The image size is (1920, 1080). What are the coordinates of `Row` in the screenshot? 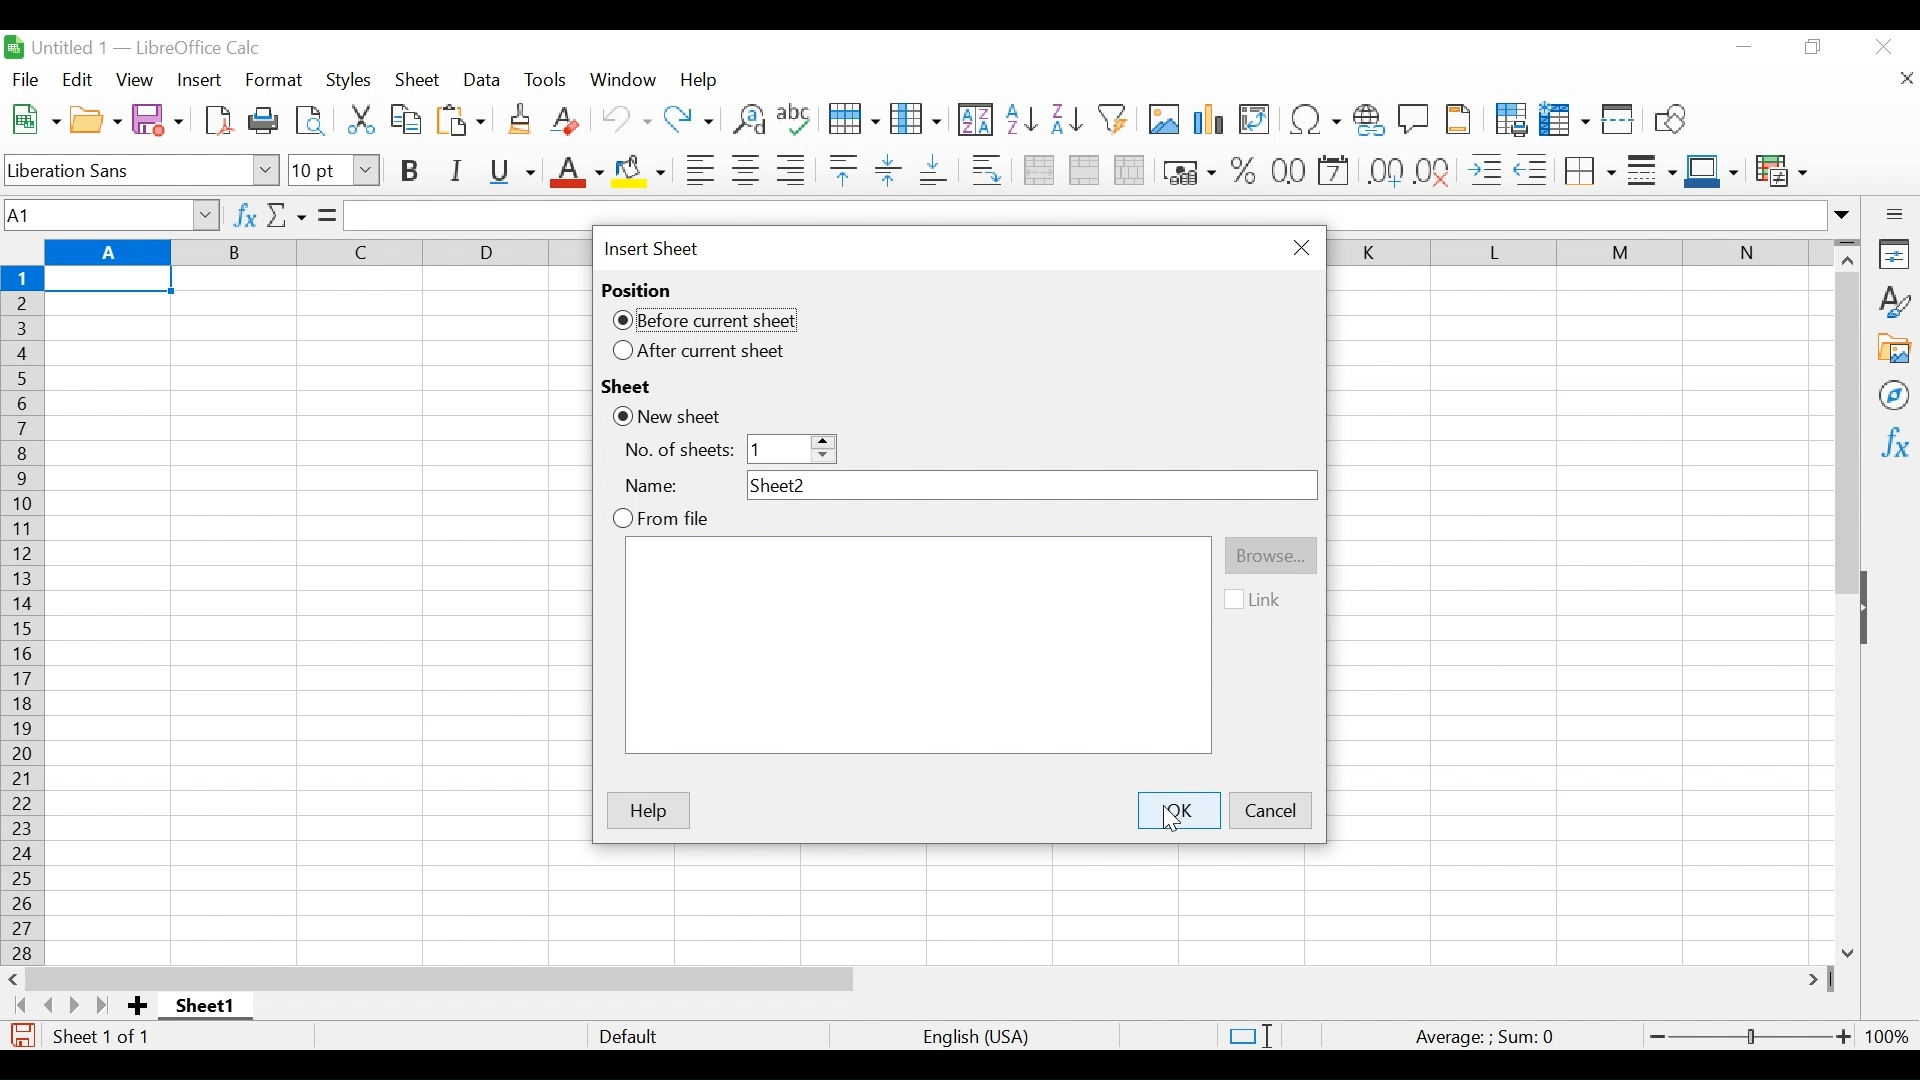 It's located at (851, 120).